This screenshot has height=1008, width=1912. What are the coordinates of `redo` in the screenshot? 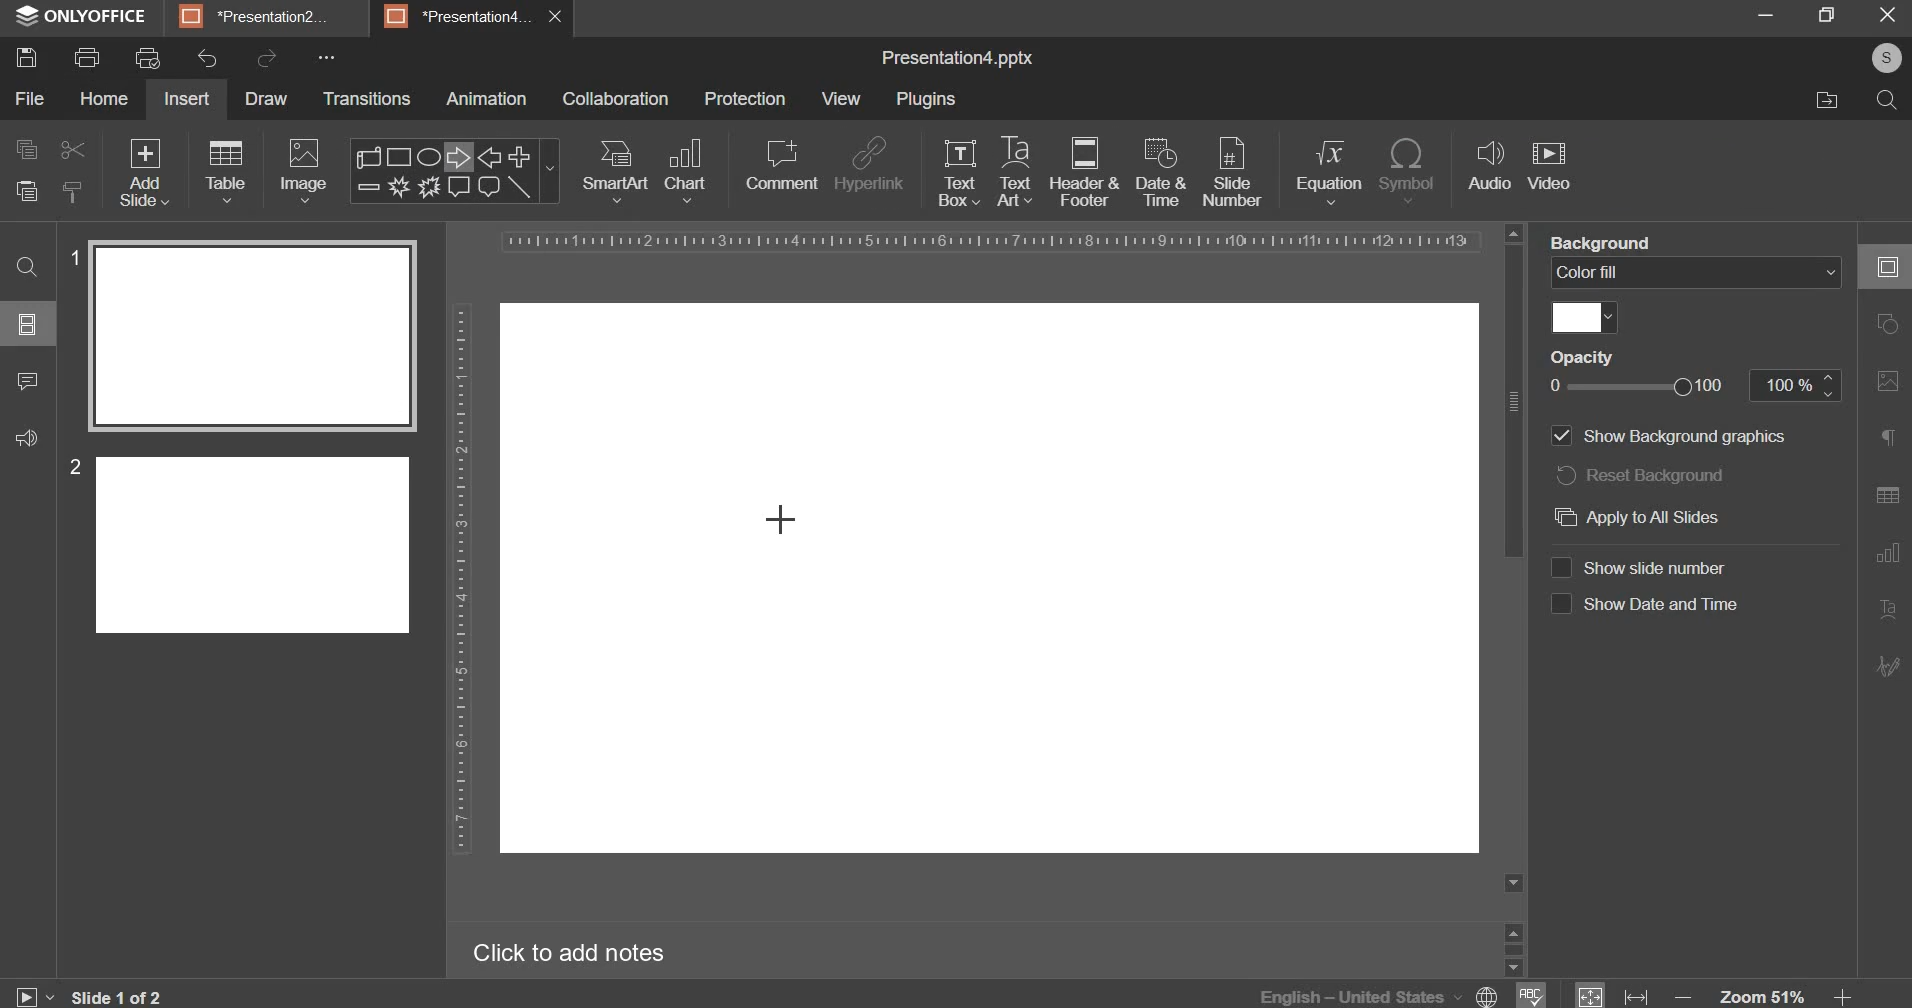 It's located at (267, 58).